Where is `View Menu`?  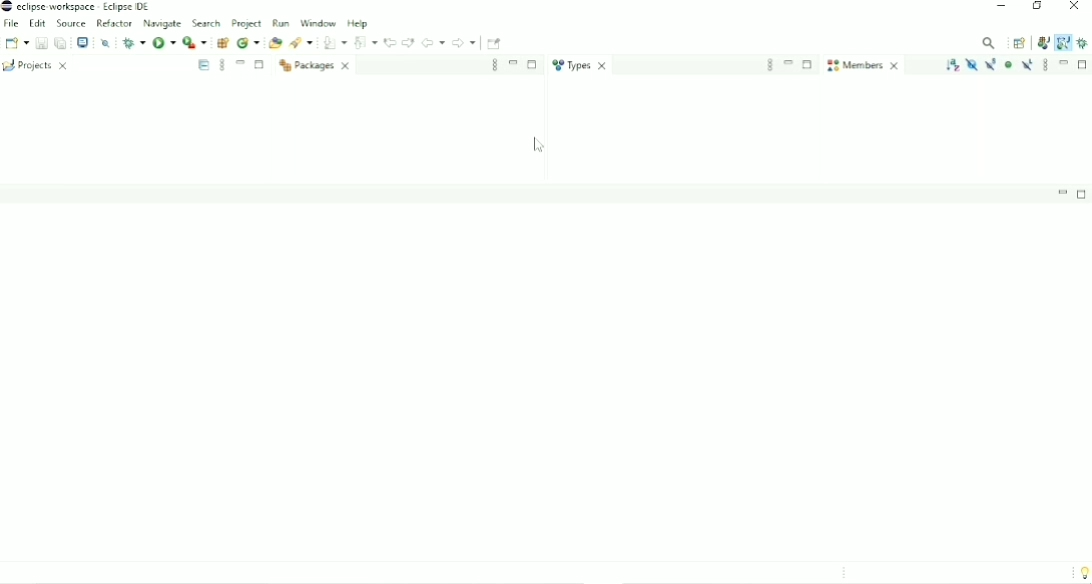
View Menu is located at coordinates (220, 66).